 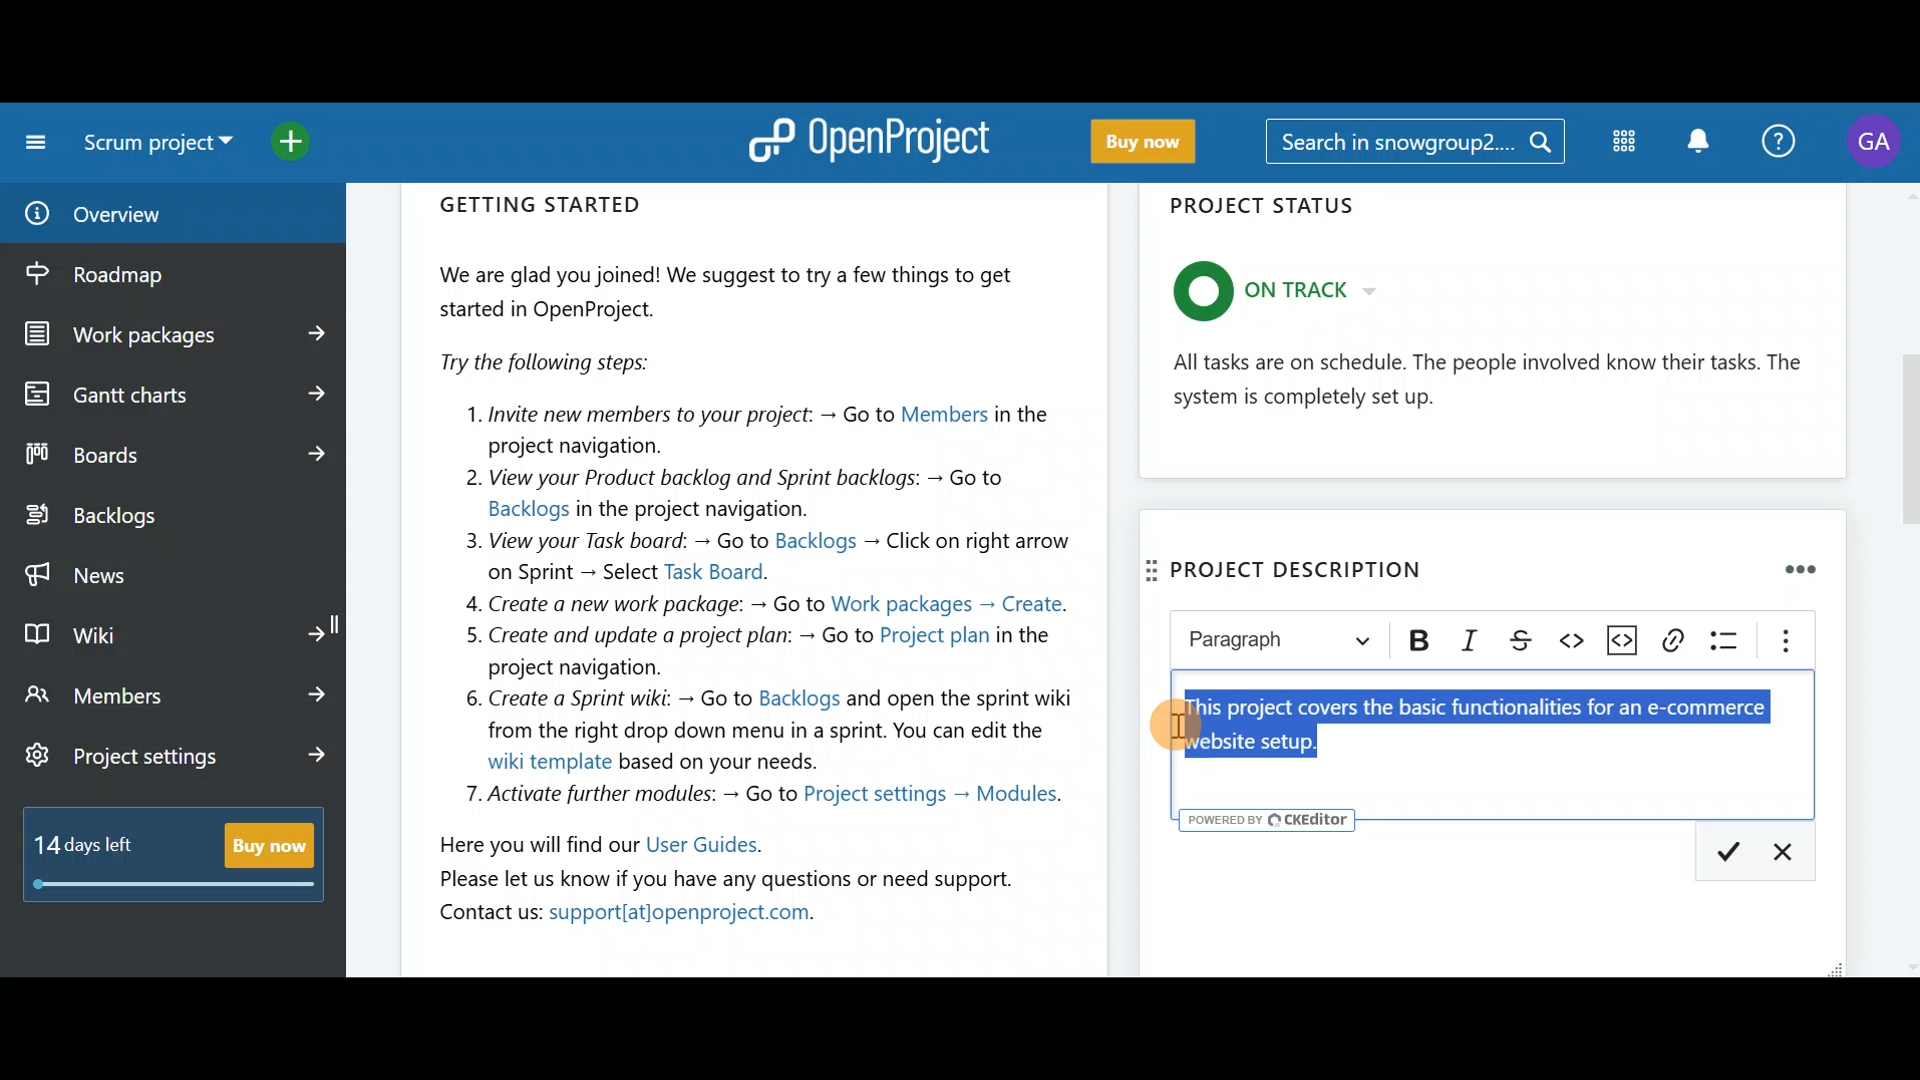 I want to click on Project status, so click(x=1495, y=337).